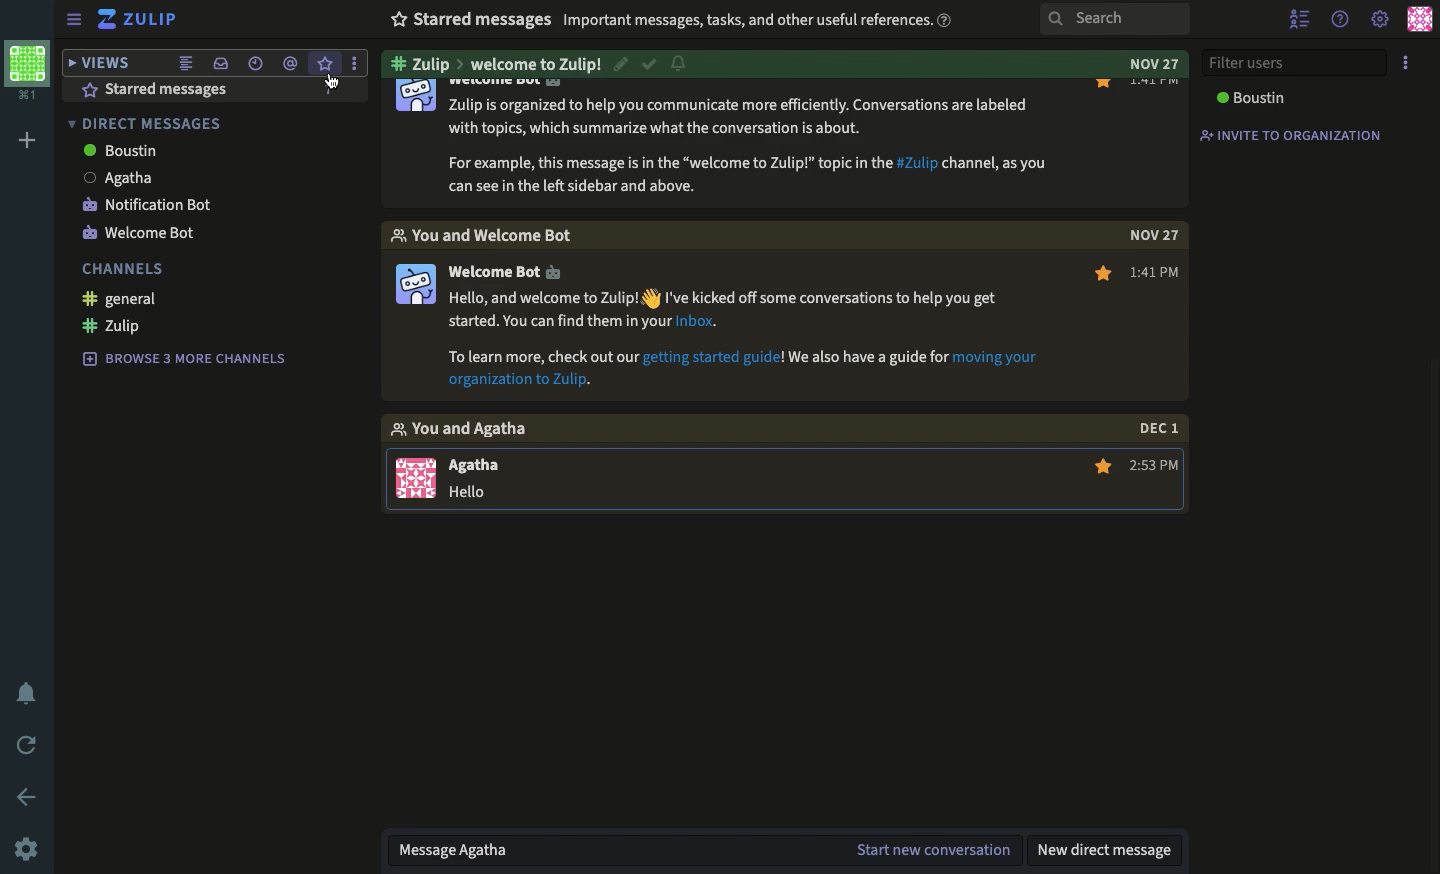  What do you see at coordinates (542, 358) in the screenshot?
I see `To learn more, check out our` at bounding box center [542, 358].